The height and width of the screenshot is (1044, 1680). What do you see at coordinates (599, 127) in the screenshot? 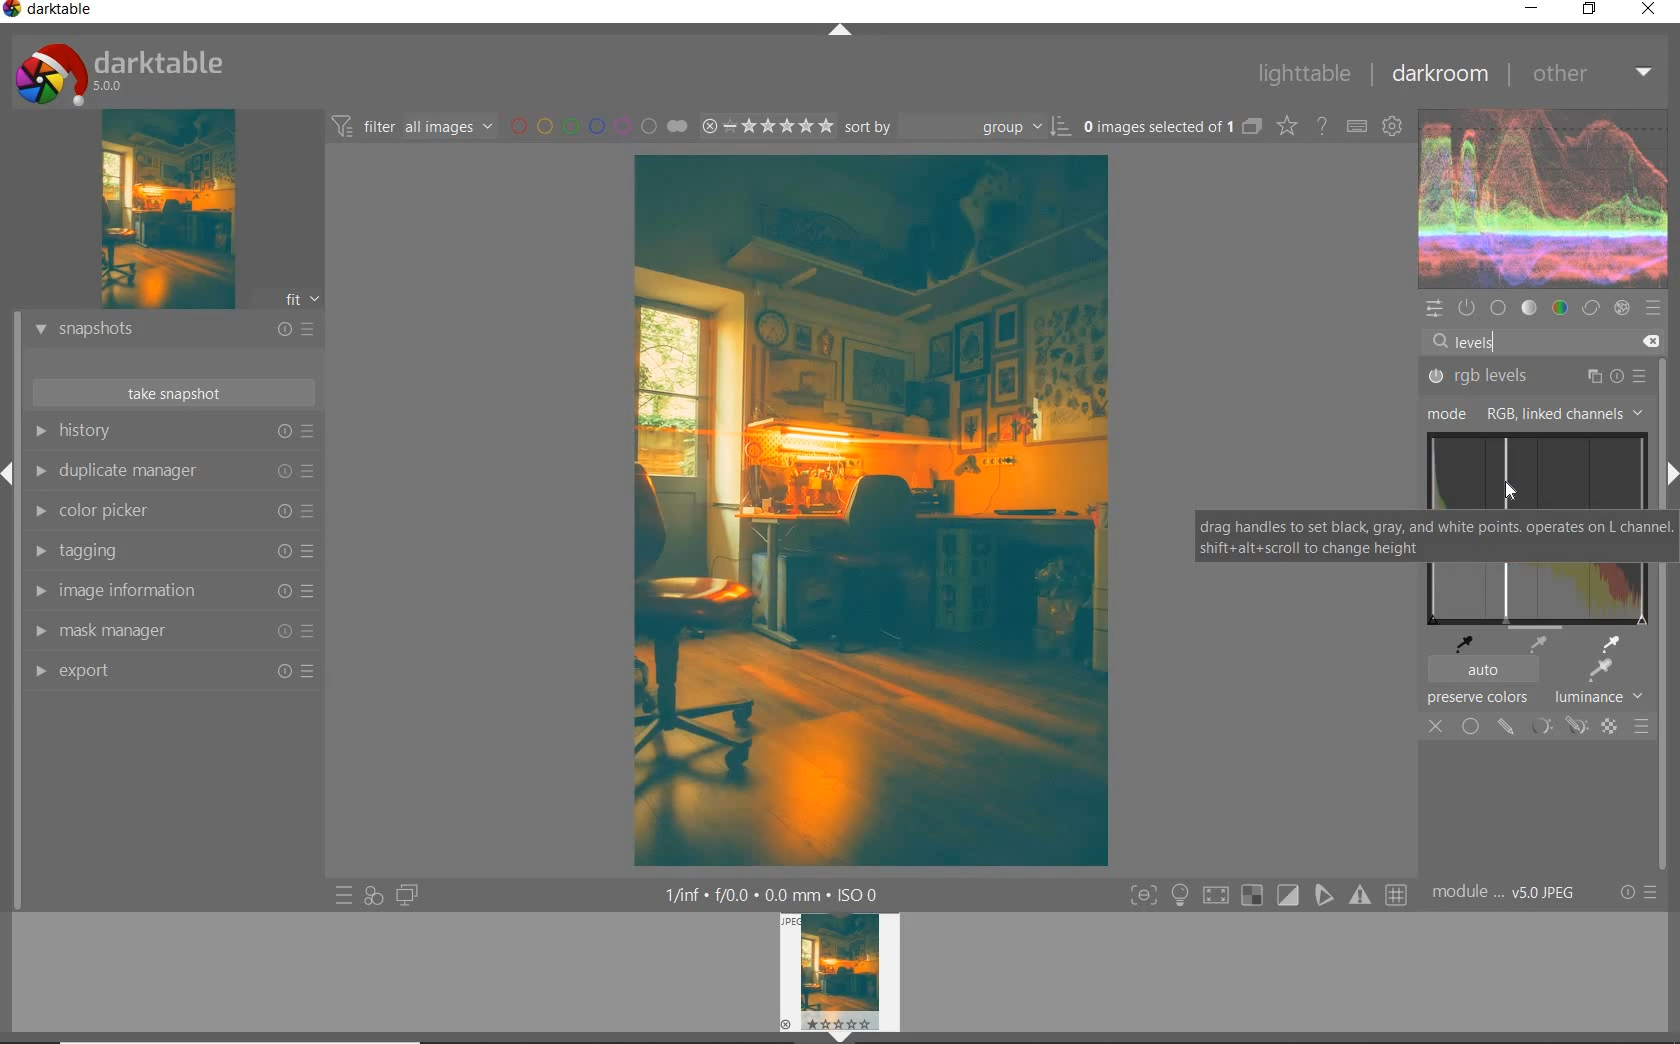
I see `filter by image color` at bounding box center [599, 127].